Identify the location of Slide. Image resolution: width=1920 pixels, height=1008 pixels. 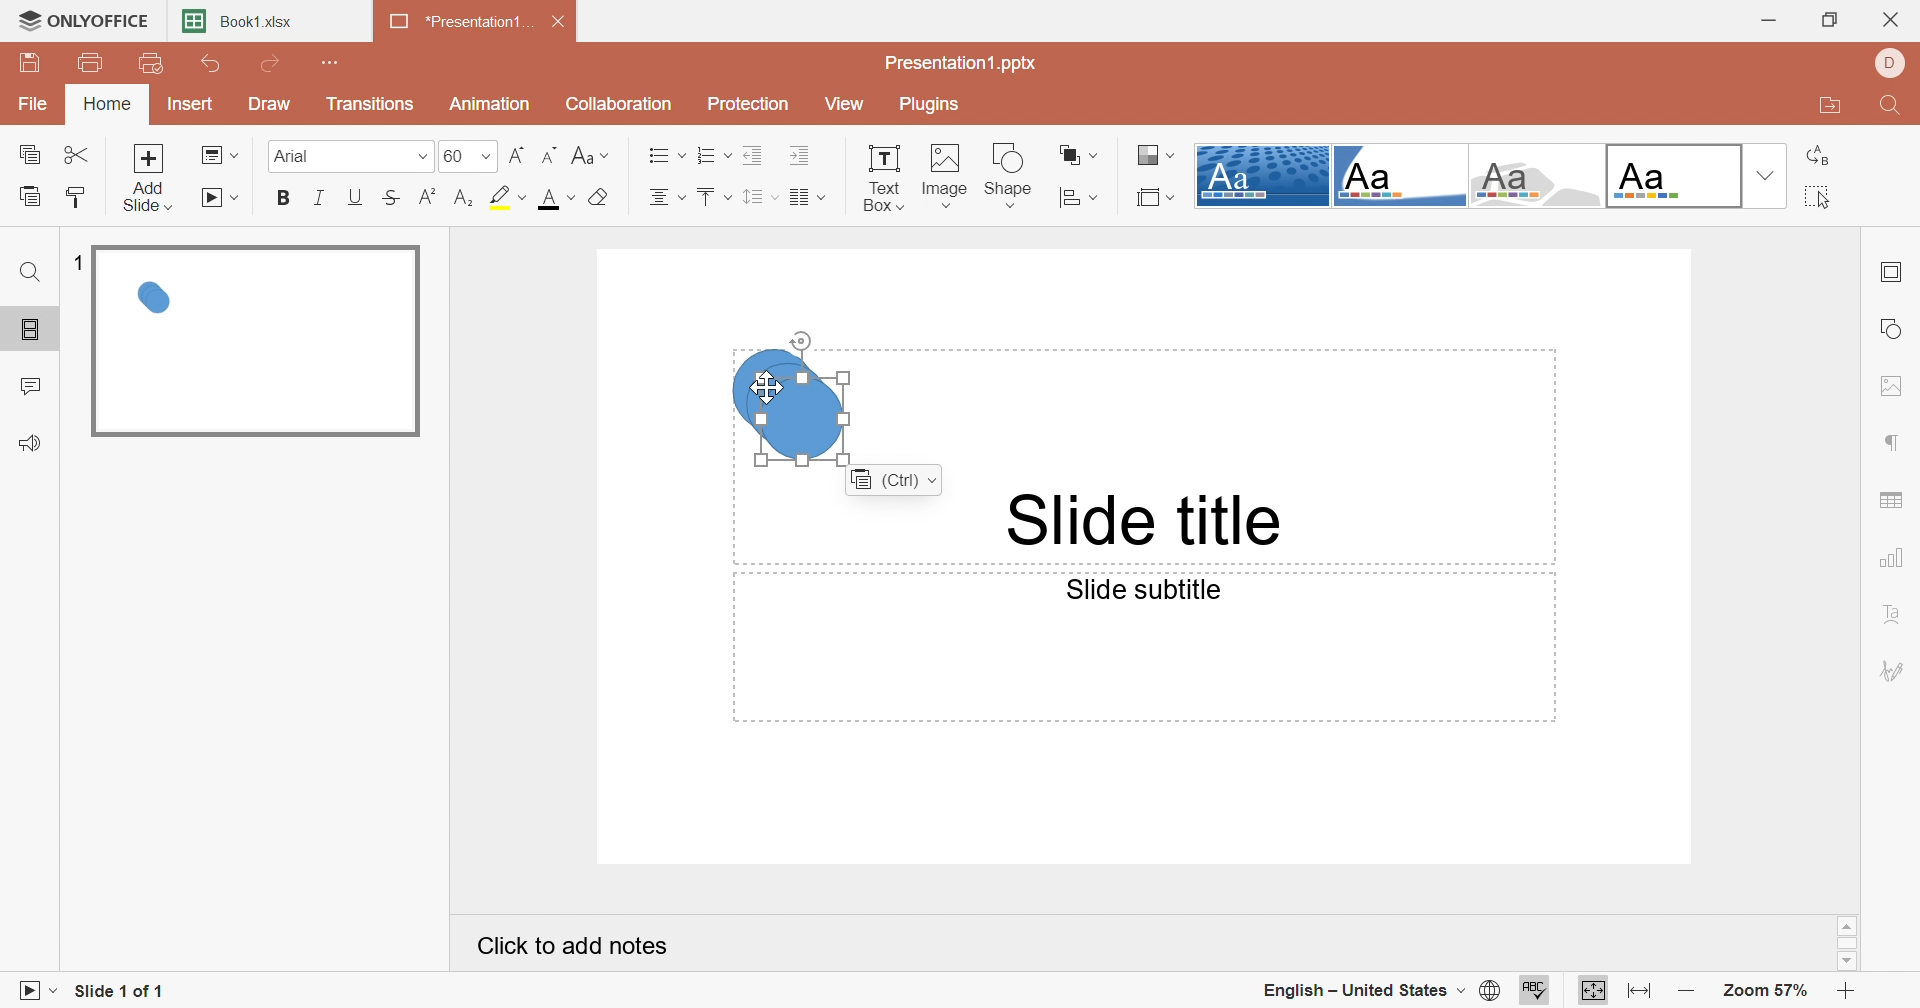
(252, 340).